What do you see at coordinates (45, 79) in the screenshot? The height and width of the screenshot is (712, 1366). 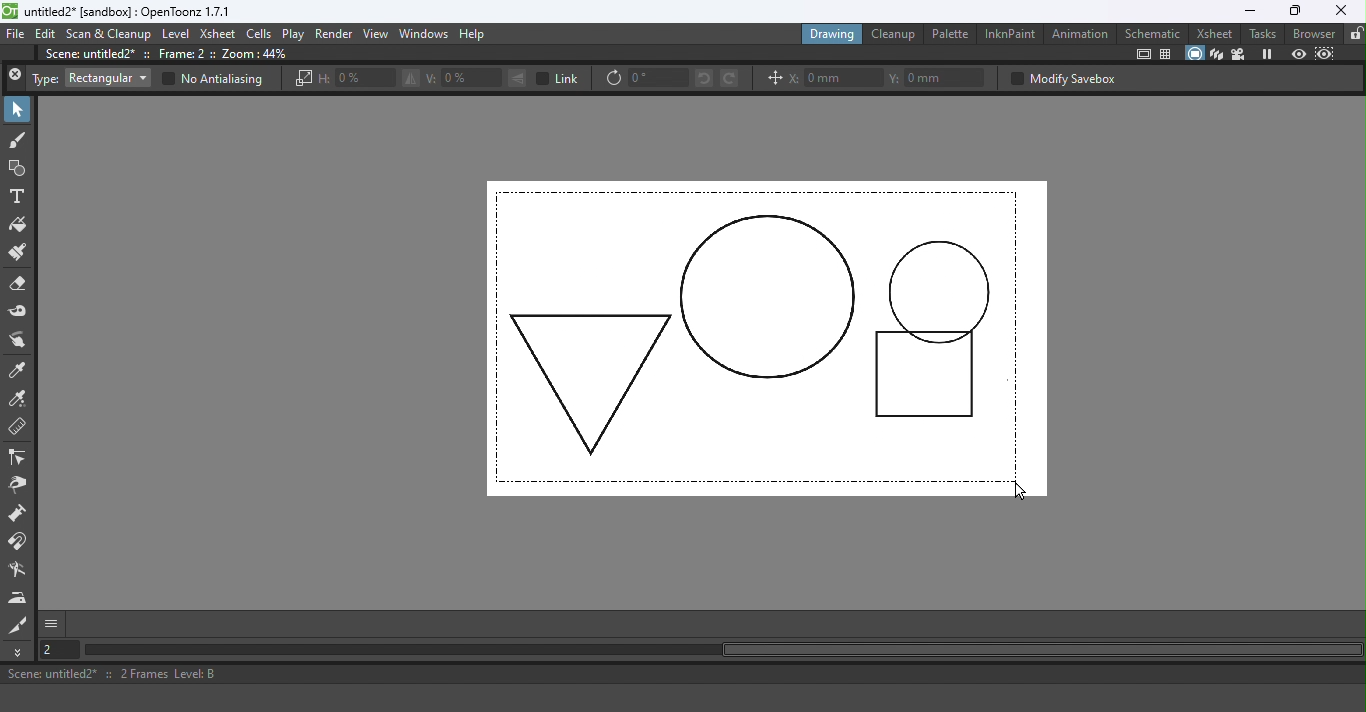 I see `Type` at bounding box center [45, 79].